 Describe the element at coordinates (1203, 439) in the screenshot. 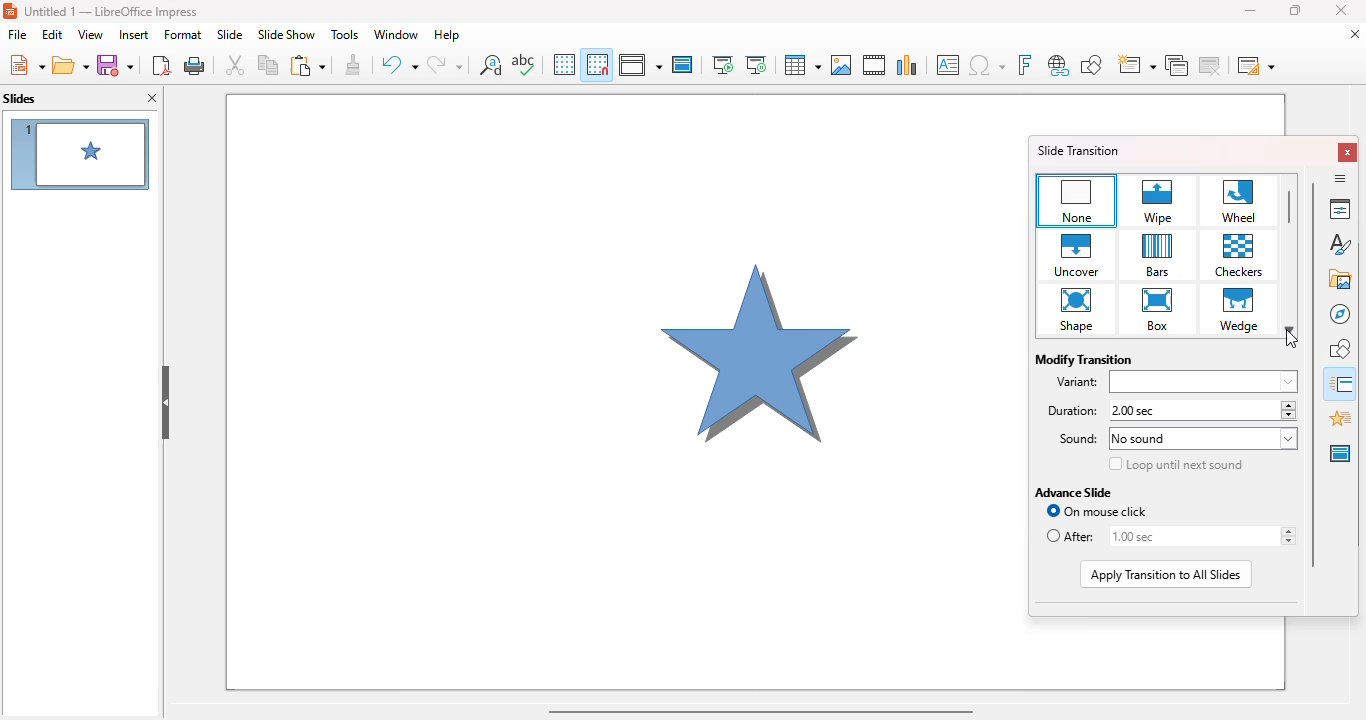

I see `sound: no sound` at that location.